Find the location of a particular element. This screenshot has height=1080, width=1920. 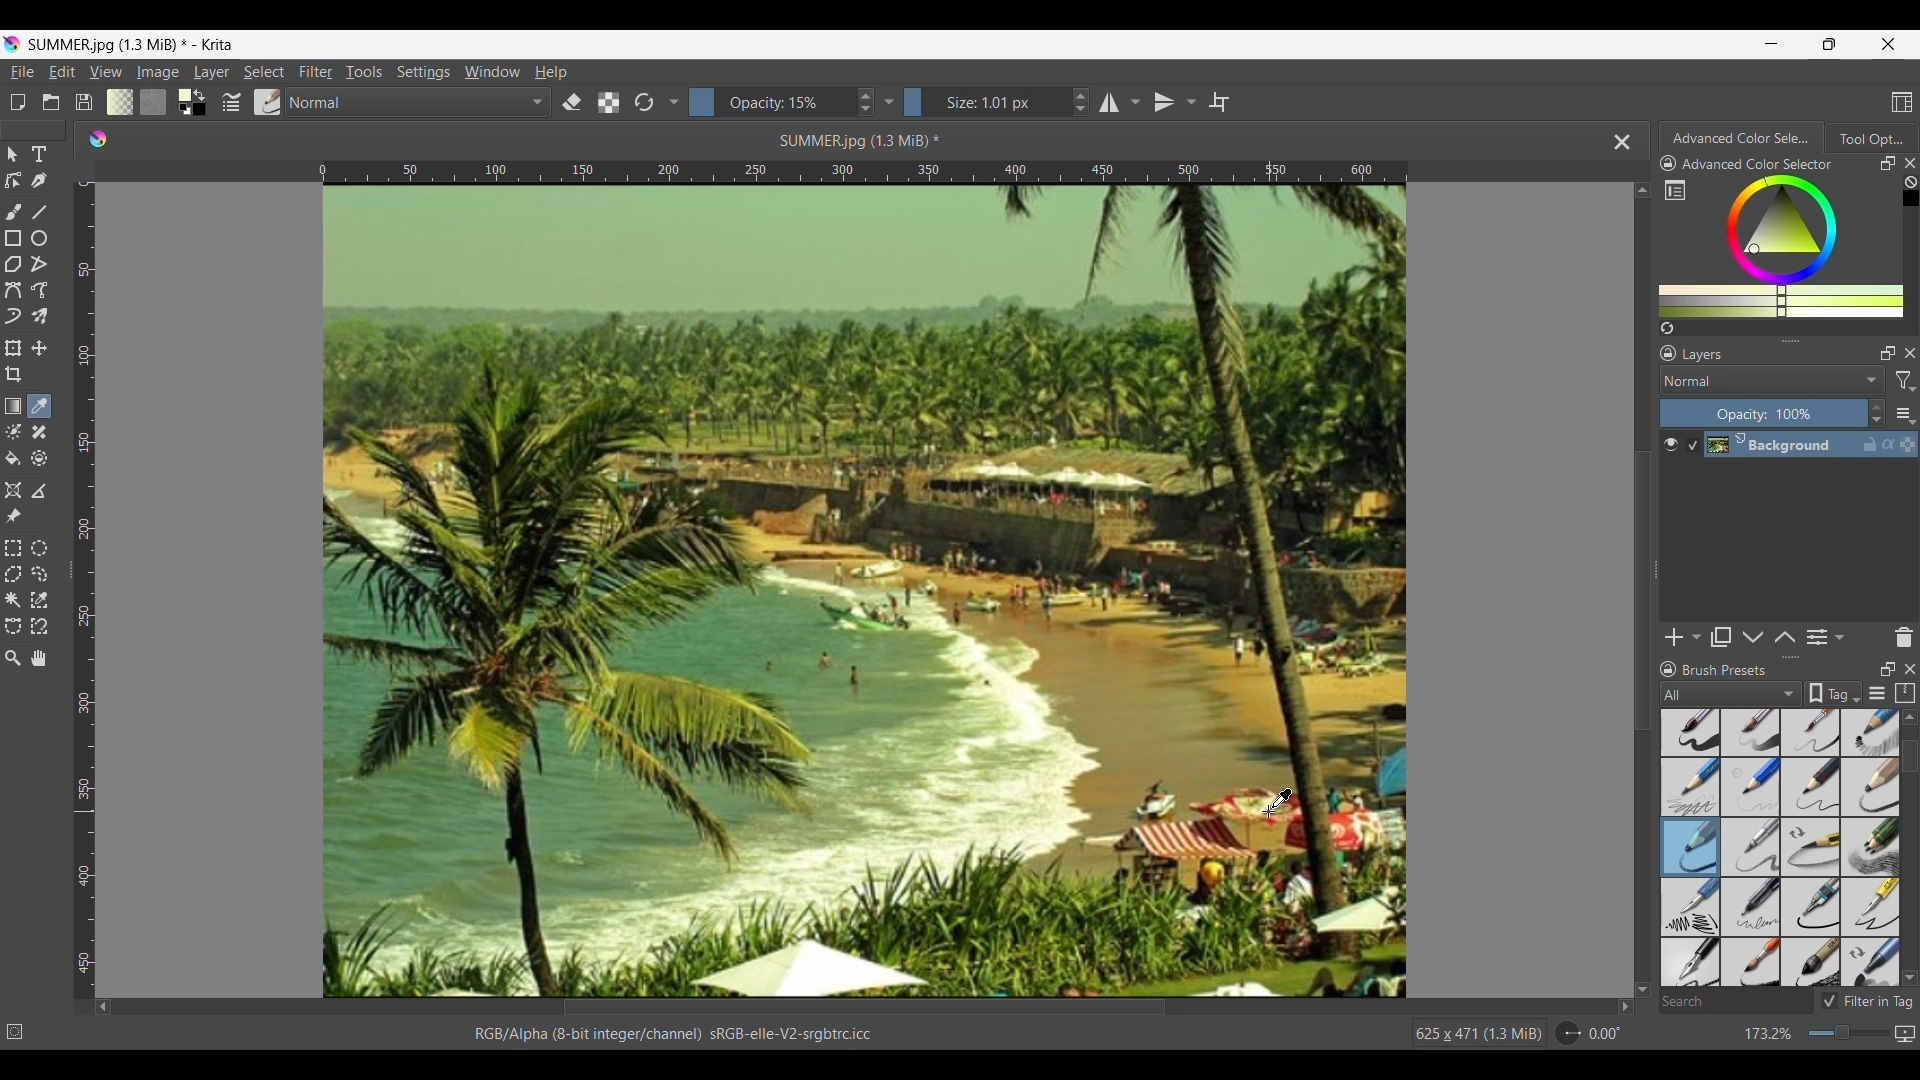

Size: 1.01 px is located at coordinates (985, 102).